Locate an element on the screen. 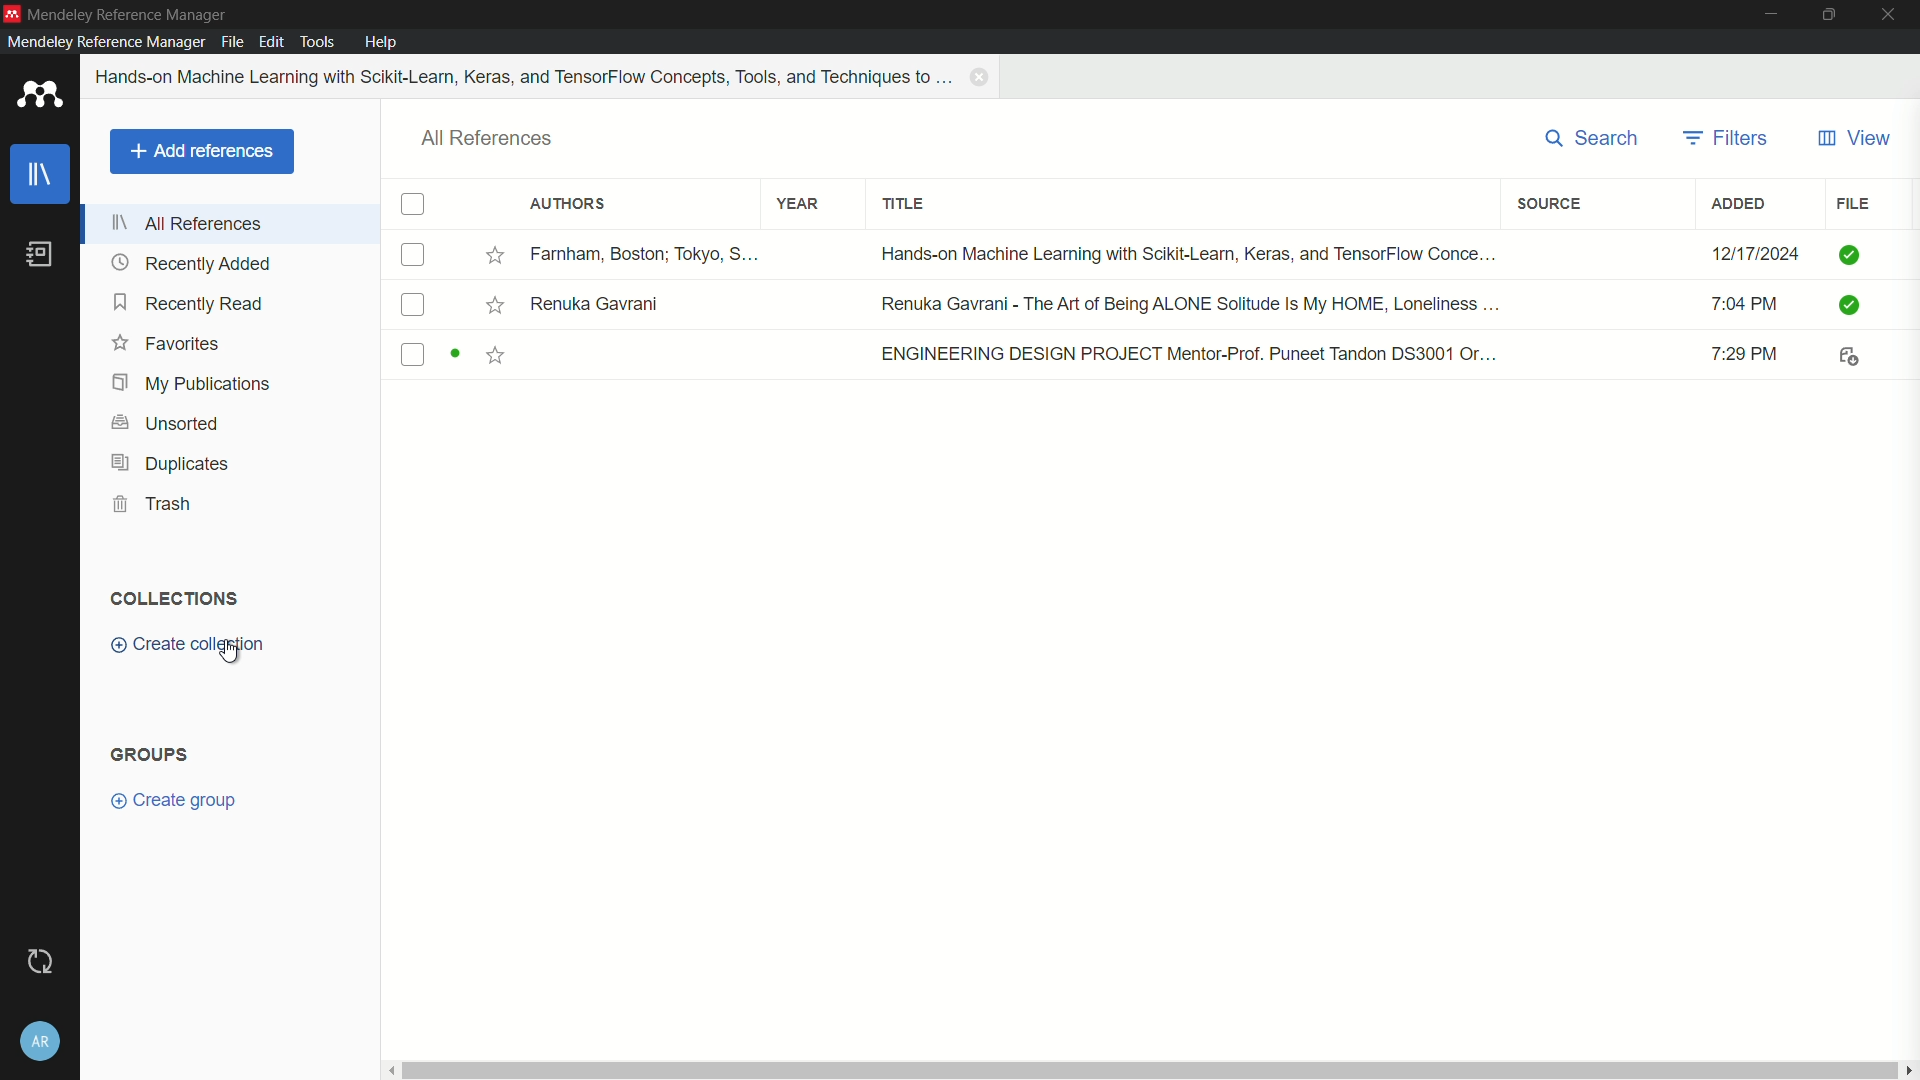 The height and width of the screenshot is (1080, 1920). app name is located at coordinates (129, 15).